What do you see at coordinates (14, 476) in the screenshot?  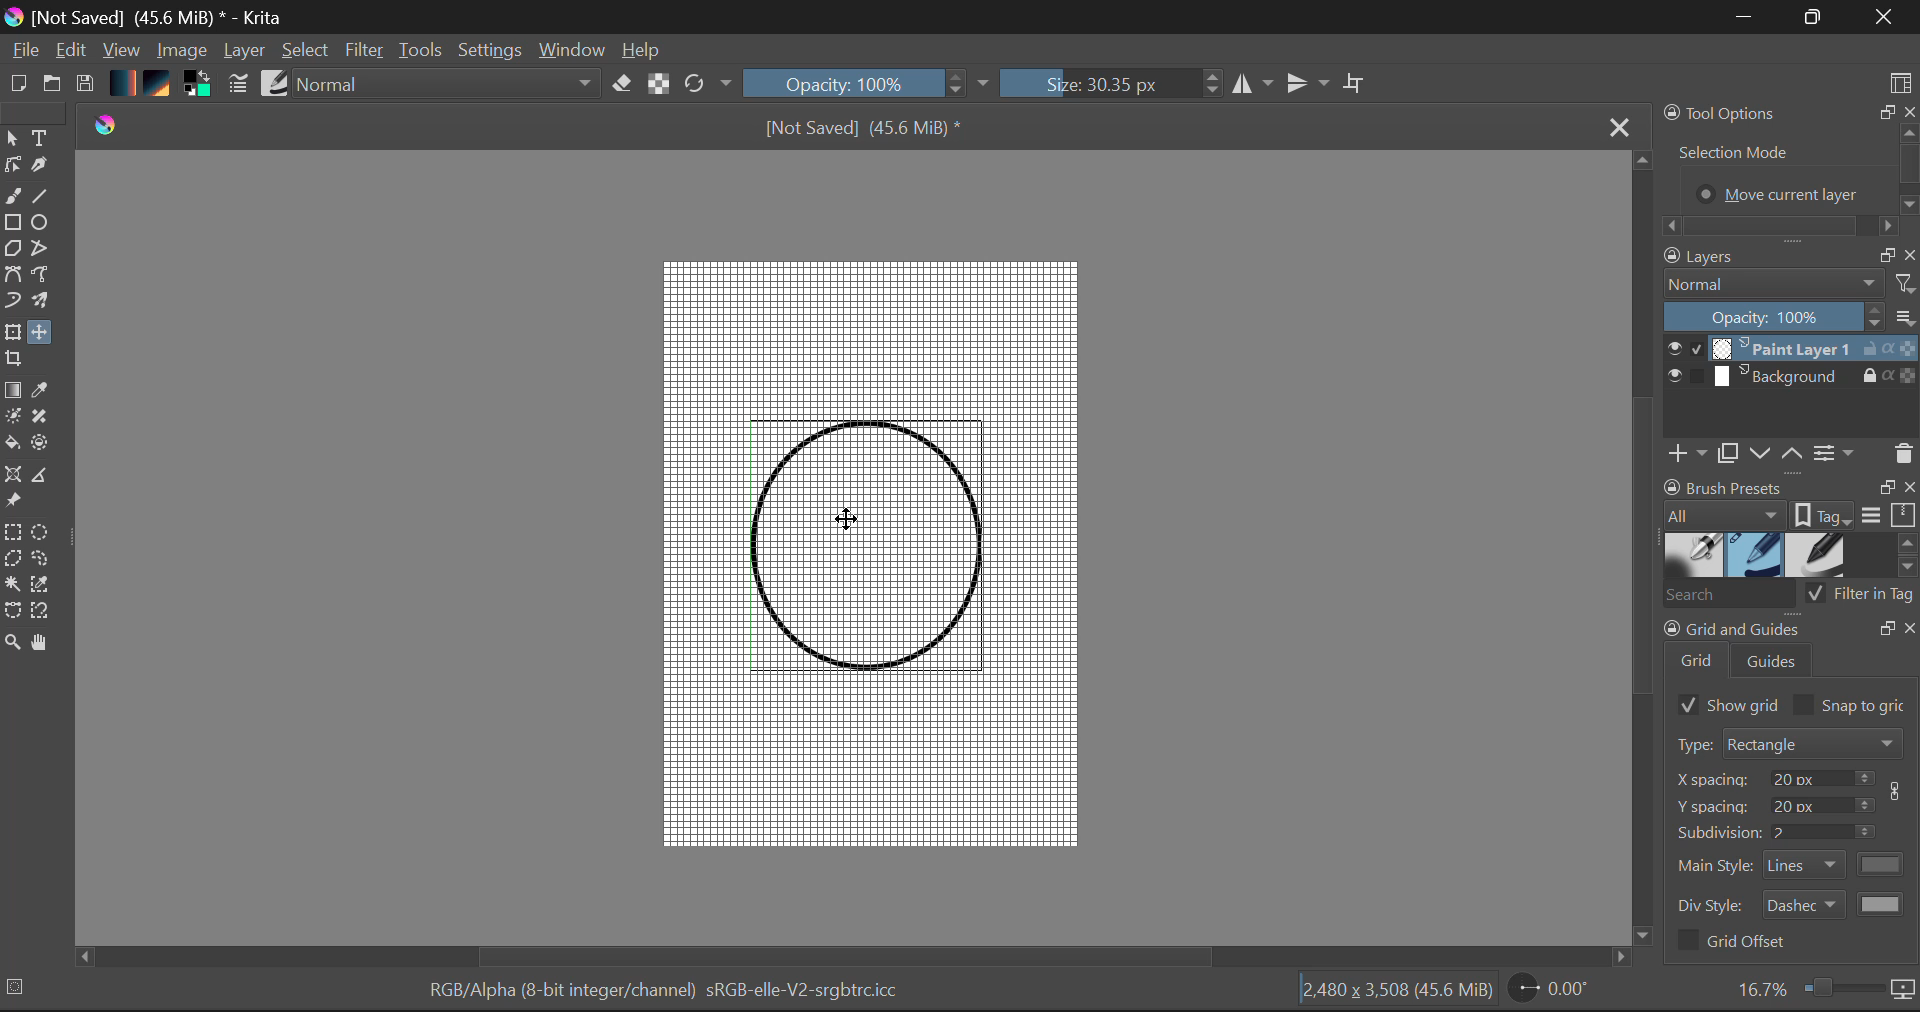 I see `Assistant Tool` at bounding box center [14, 476].